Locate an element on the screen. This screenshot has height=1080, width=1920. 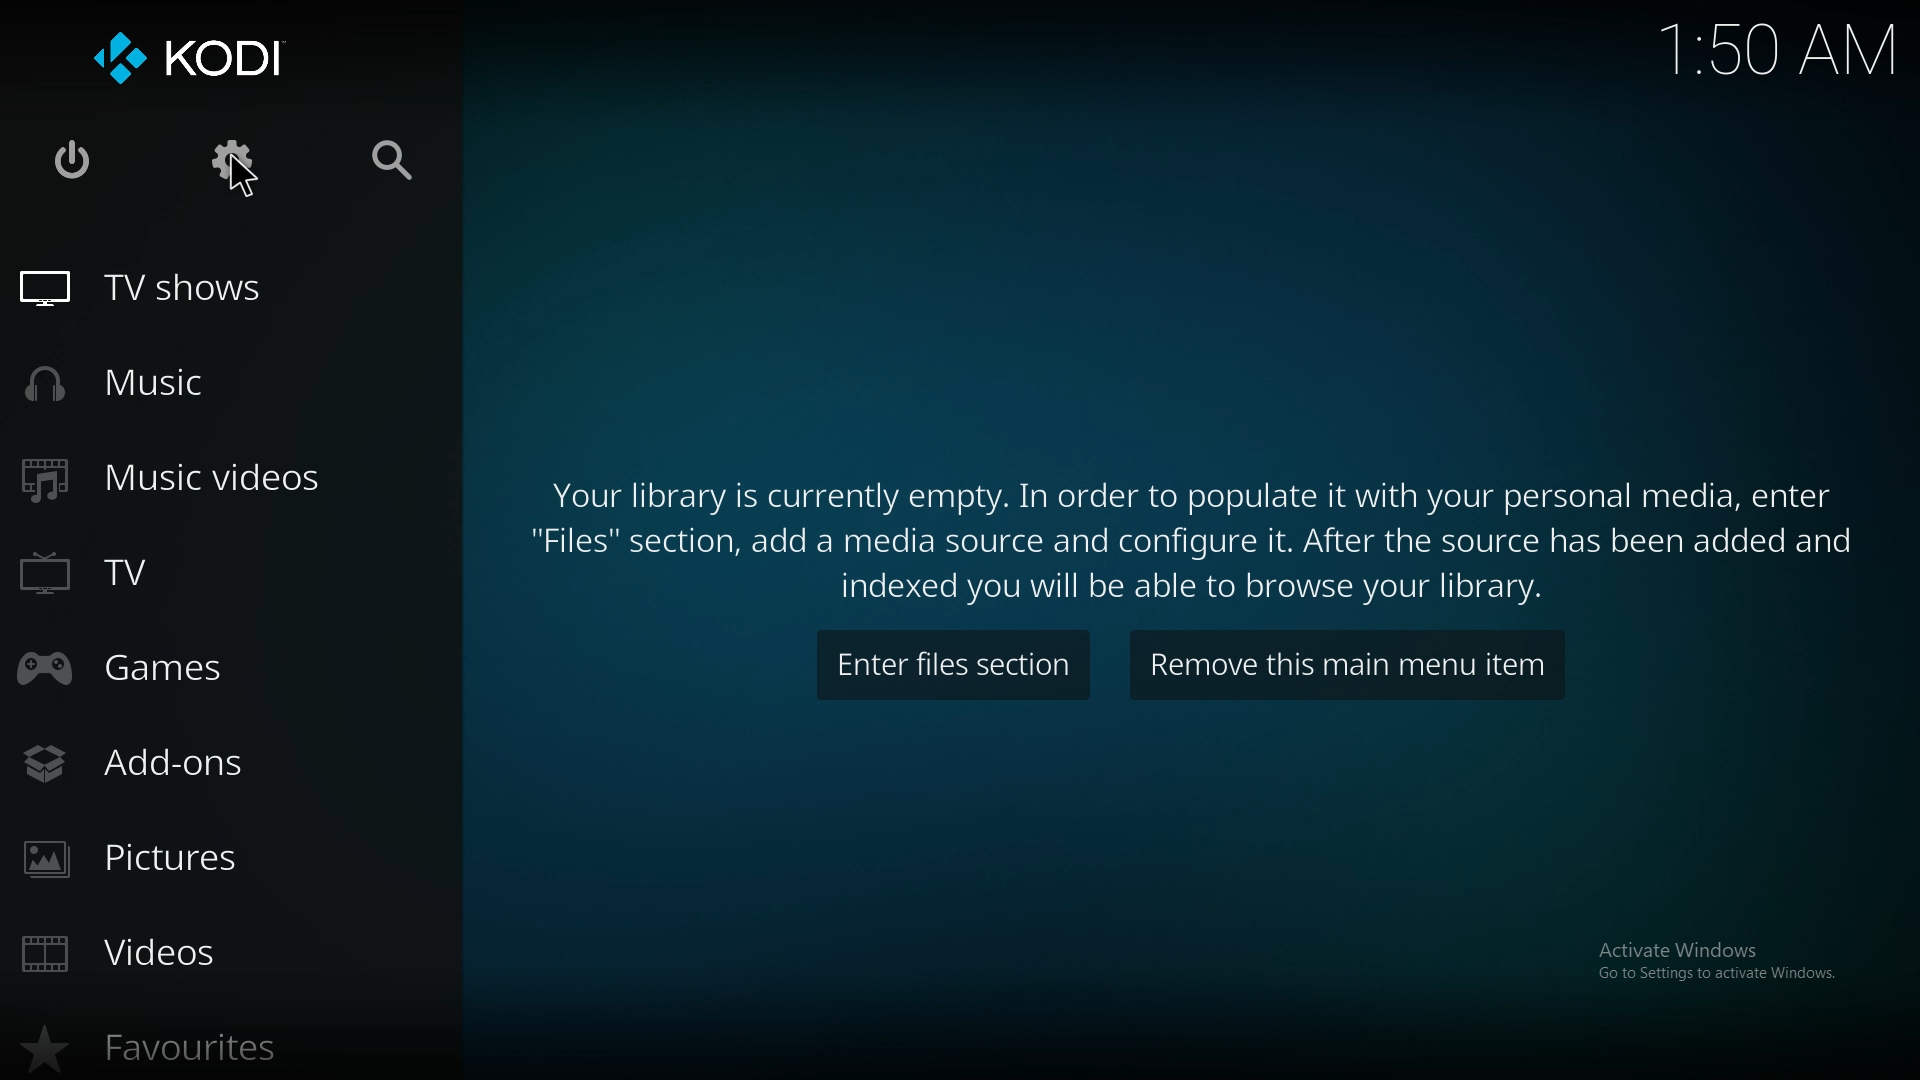
videos is located at coordinates (146, 954).